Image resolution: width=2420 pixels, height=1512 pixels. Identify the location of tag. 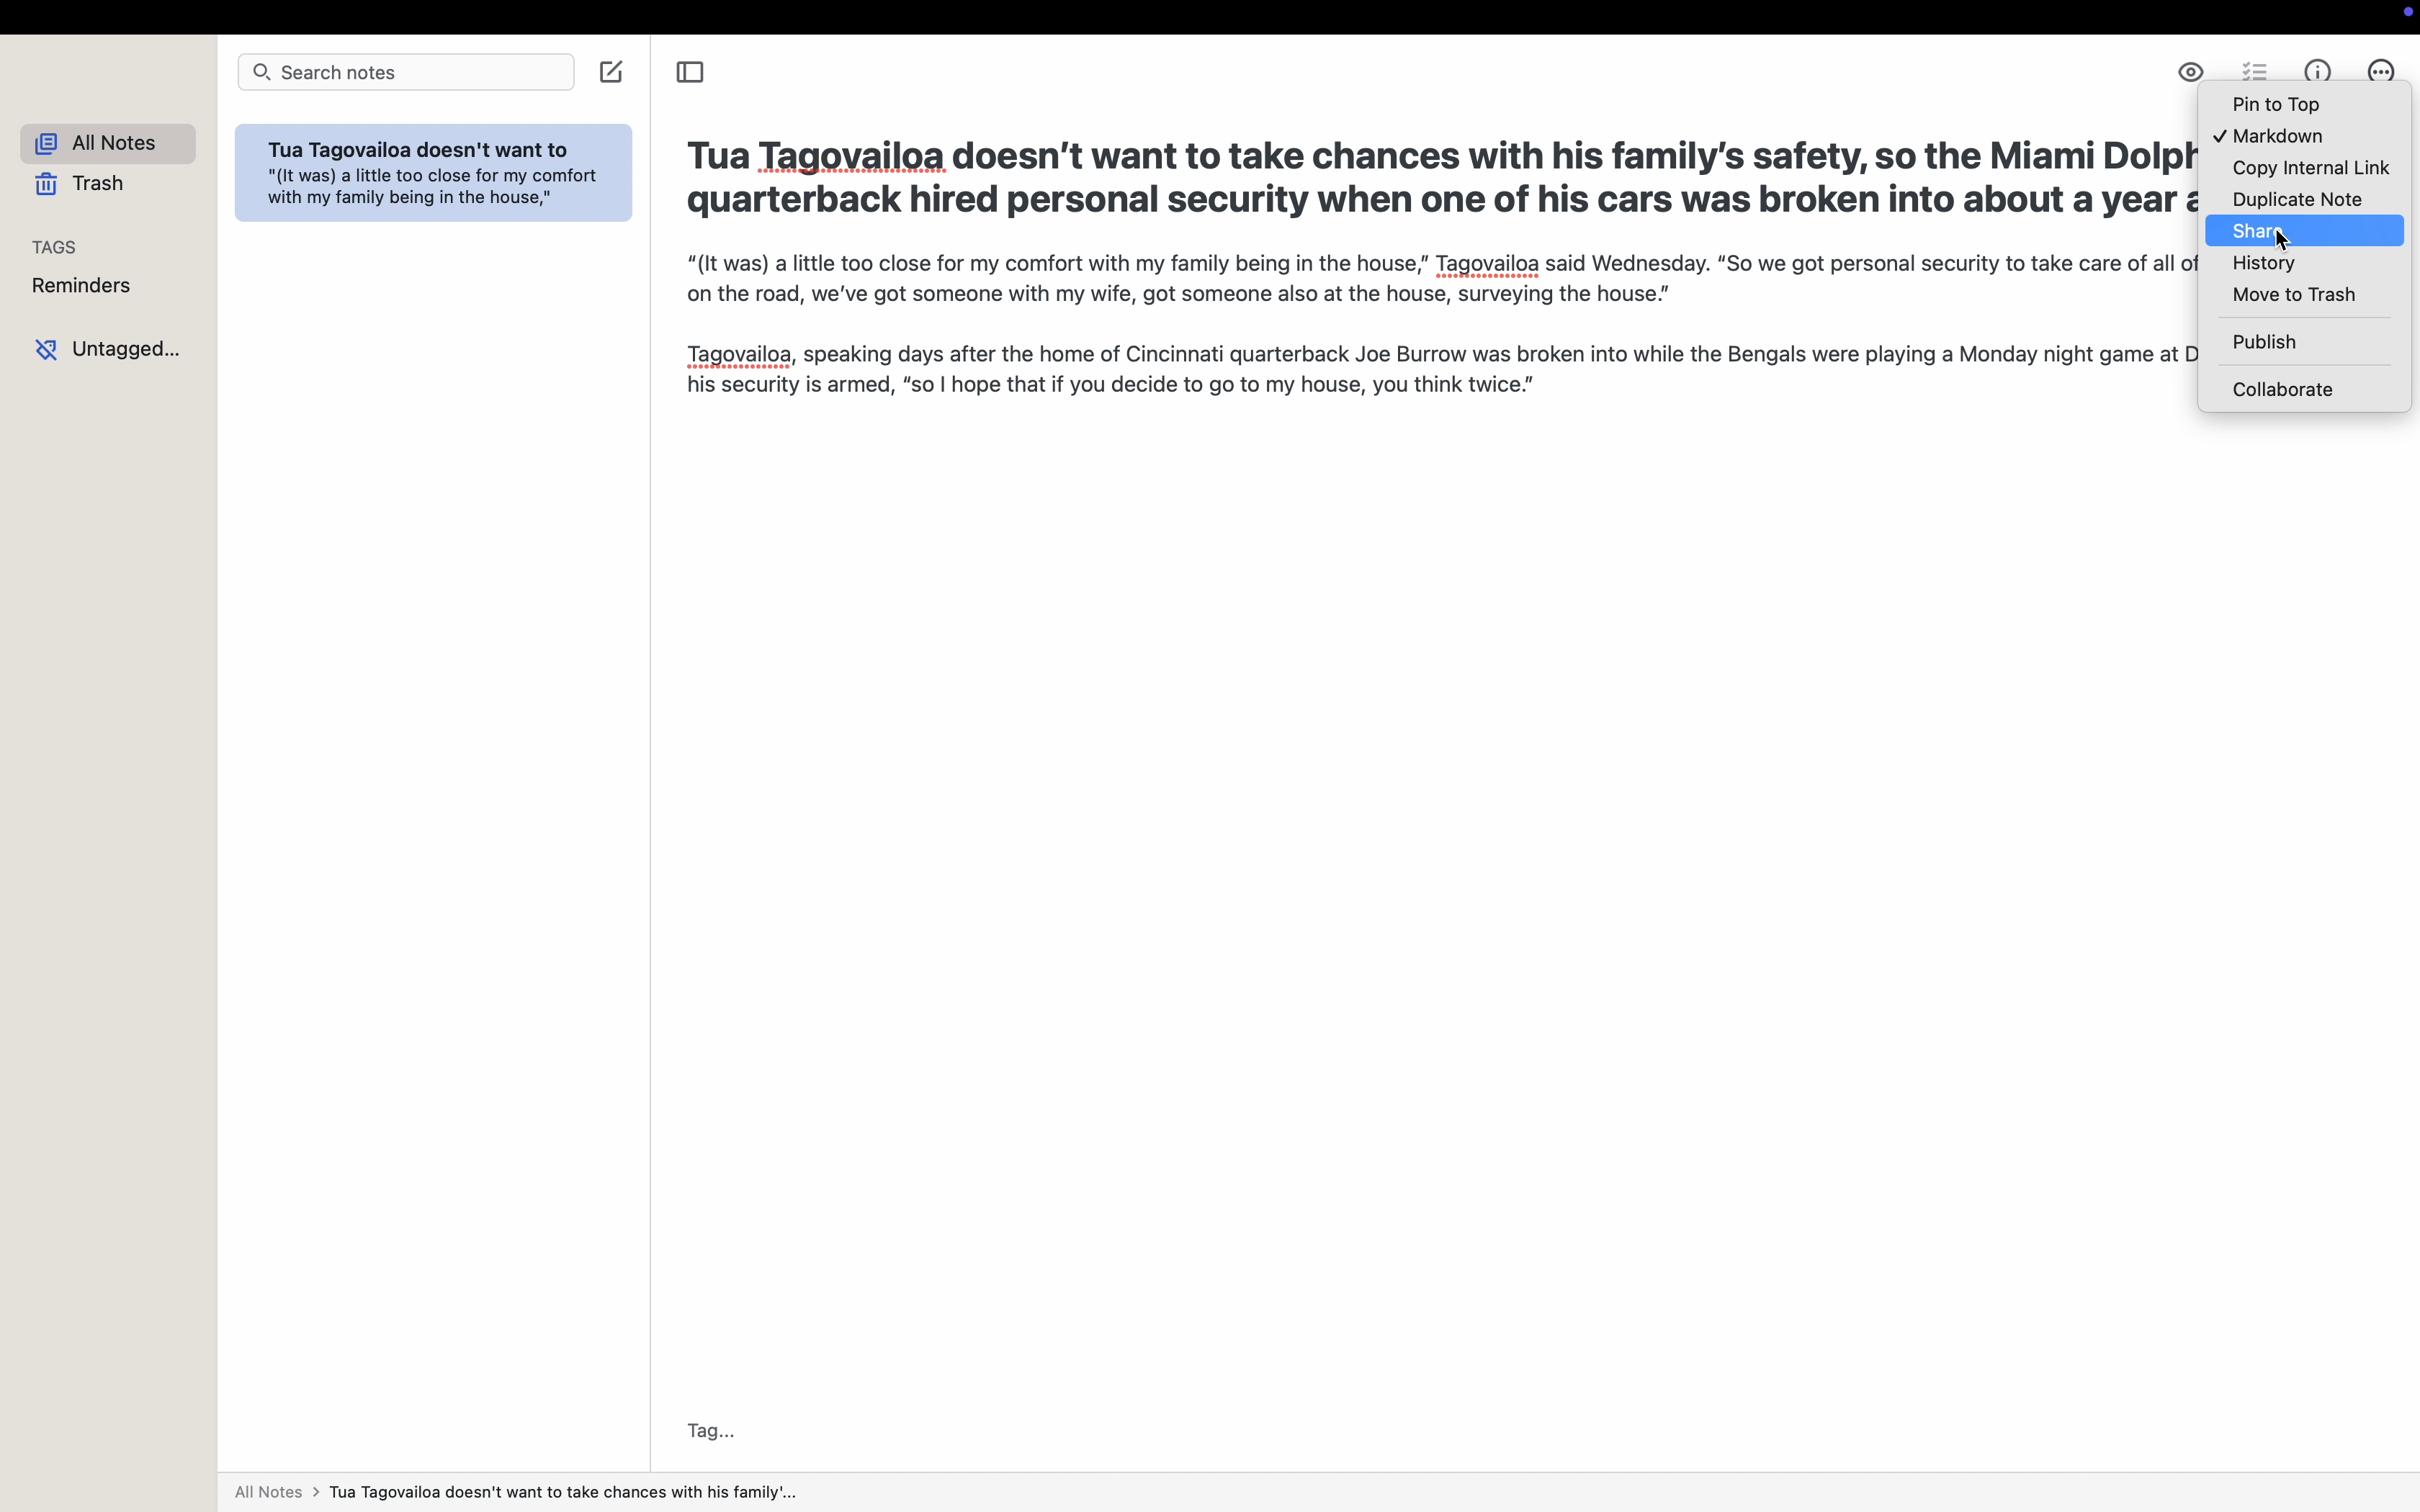
(712, 1430).